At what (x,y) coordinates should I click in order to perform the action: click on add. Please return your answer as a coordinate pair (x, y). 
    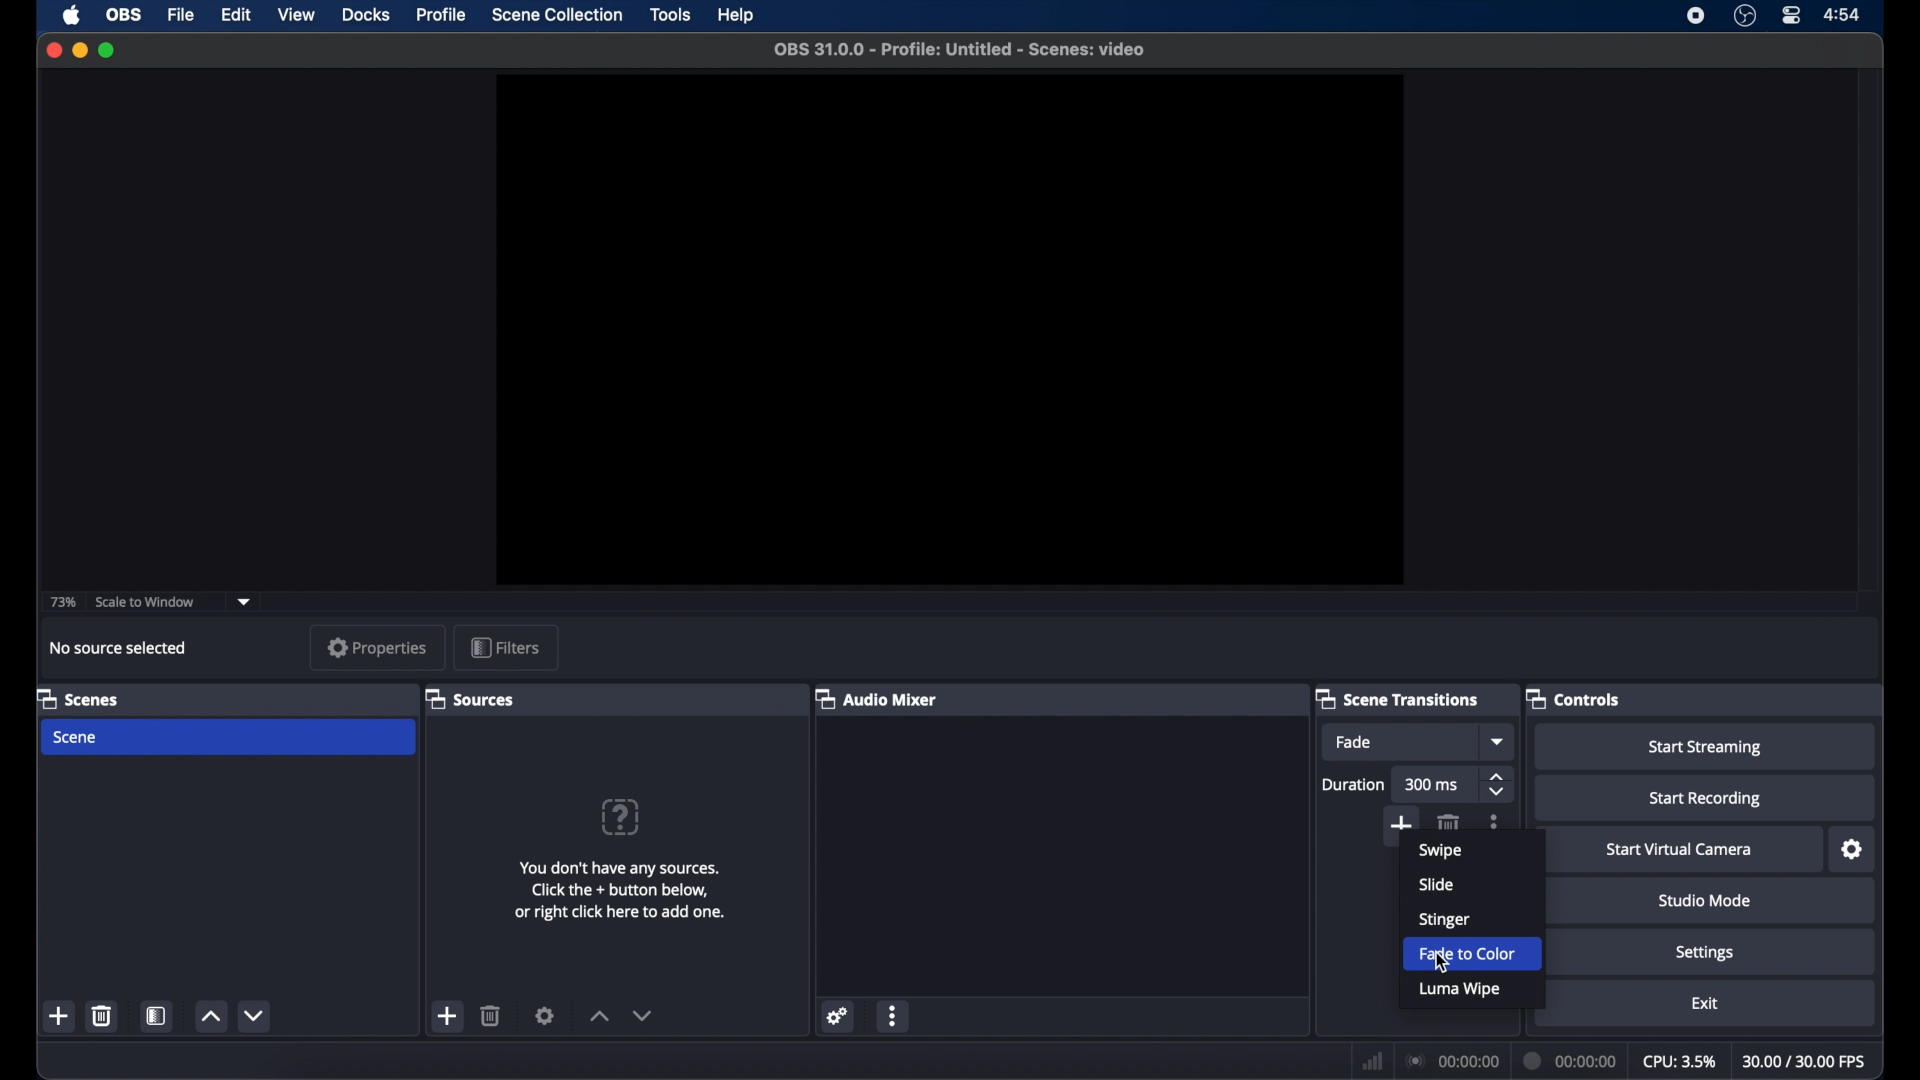
    Looking at the image, I should click on (448, 1015).